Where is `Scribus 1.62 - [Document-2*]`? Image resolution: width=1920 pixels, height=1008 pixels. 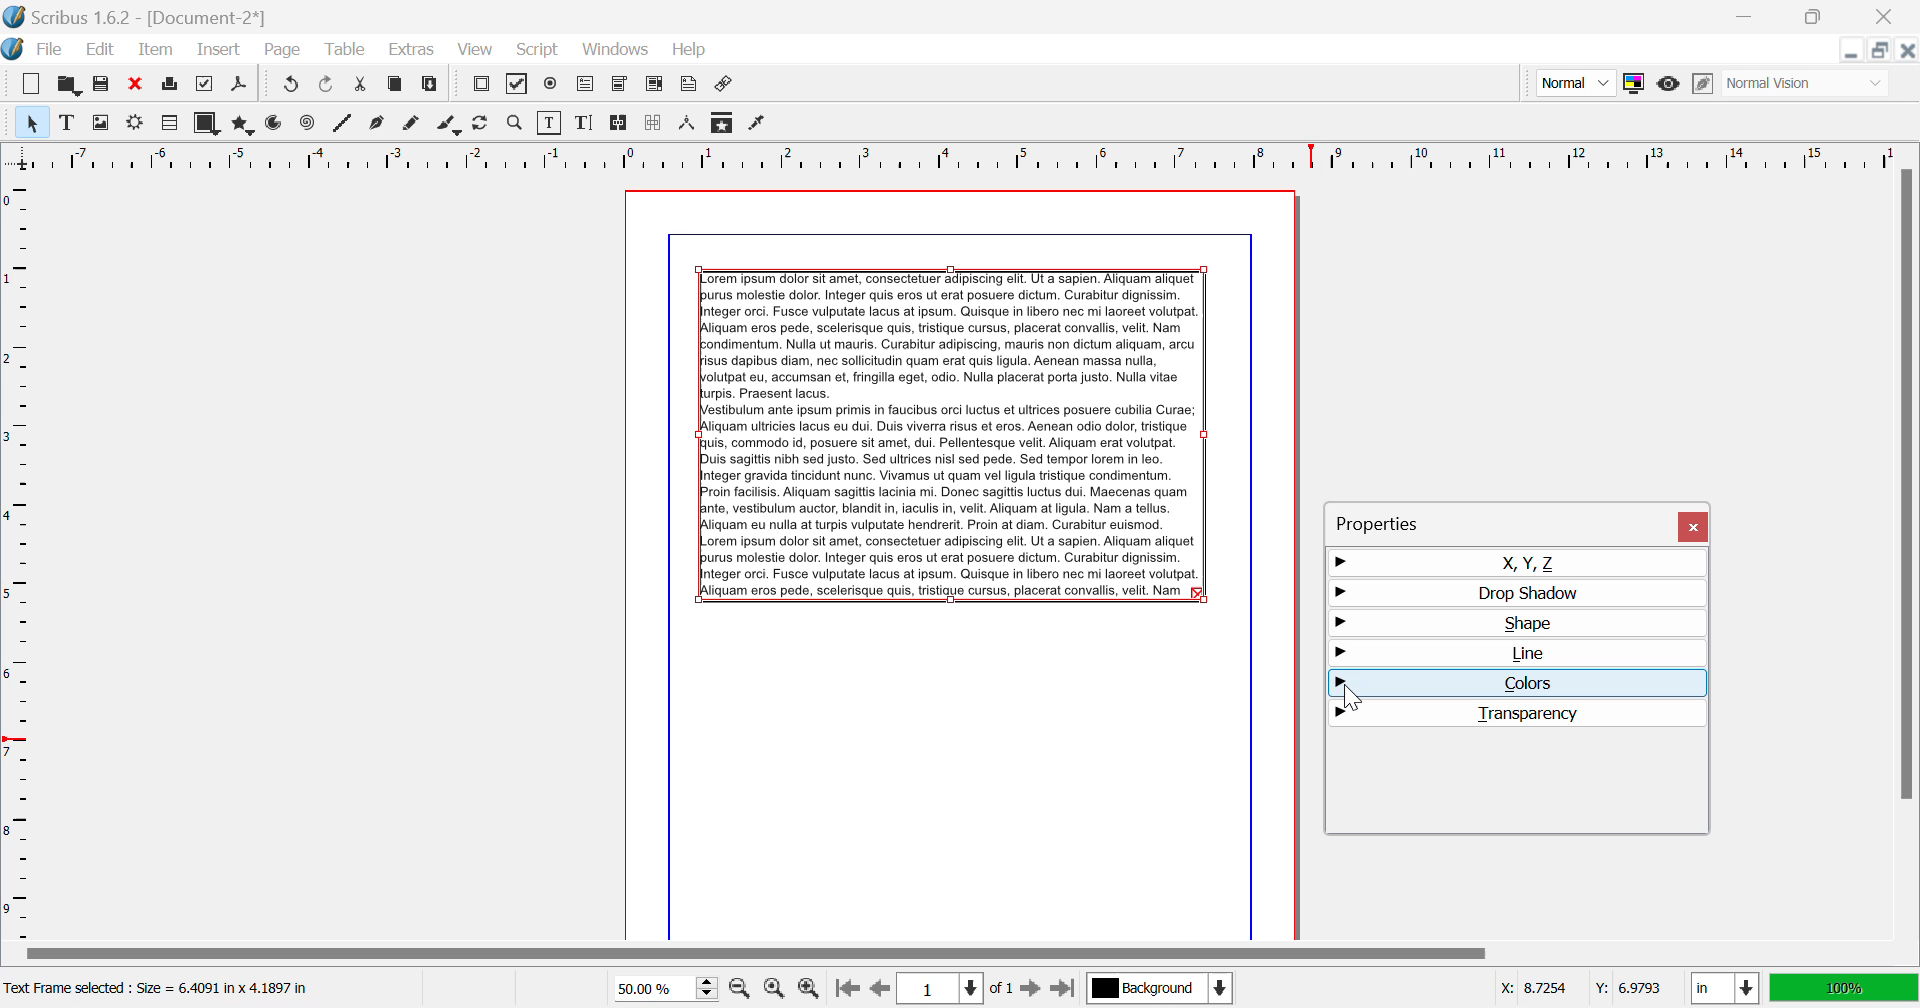 Scribus 1.62 - [Document-2*] is located at coordinates (137, 17).